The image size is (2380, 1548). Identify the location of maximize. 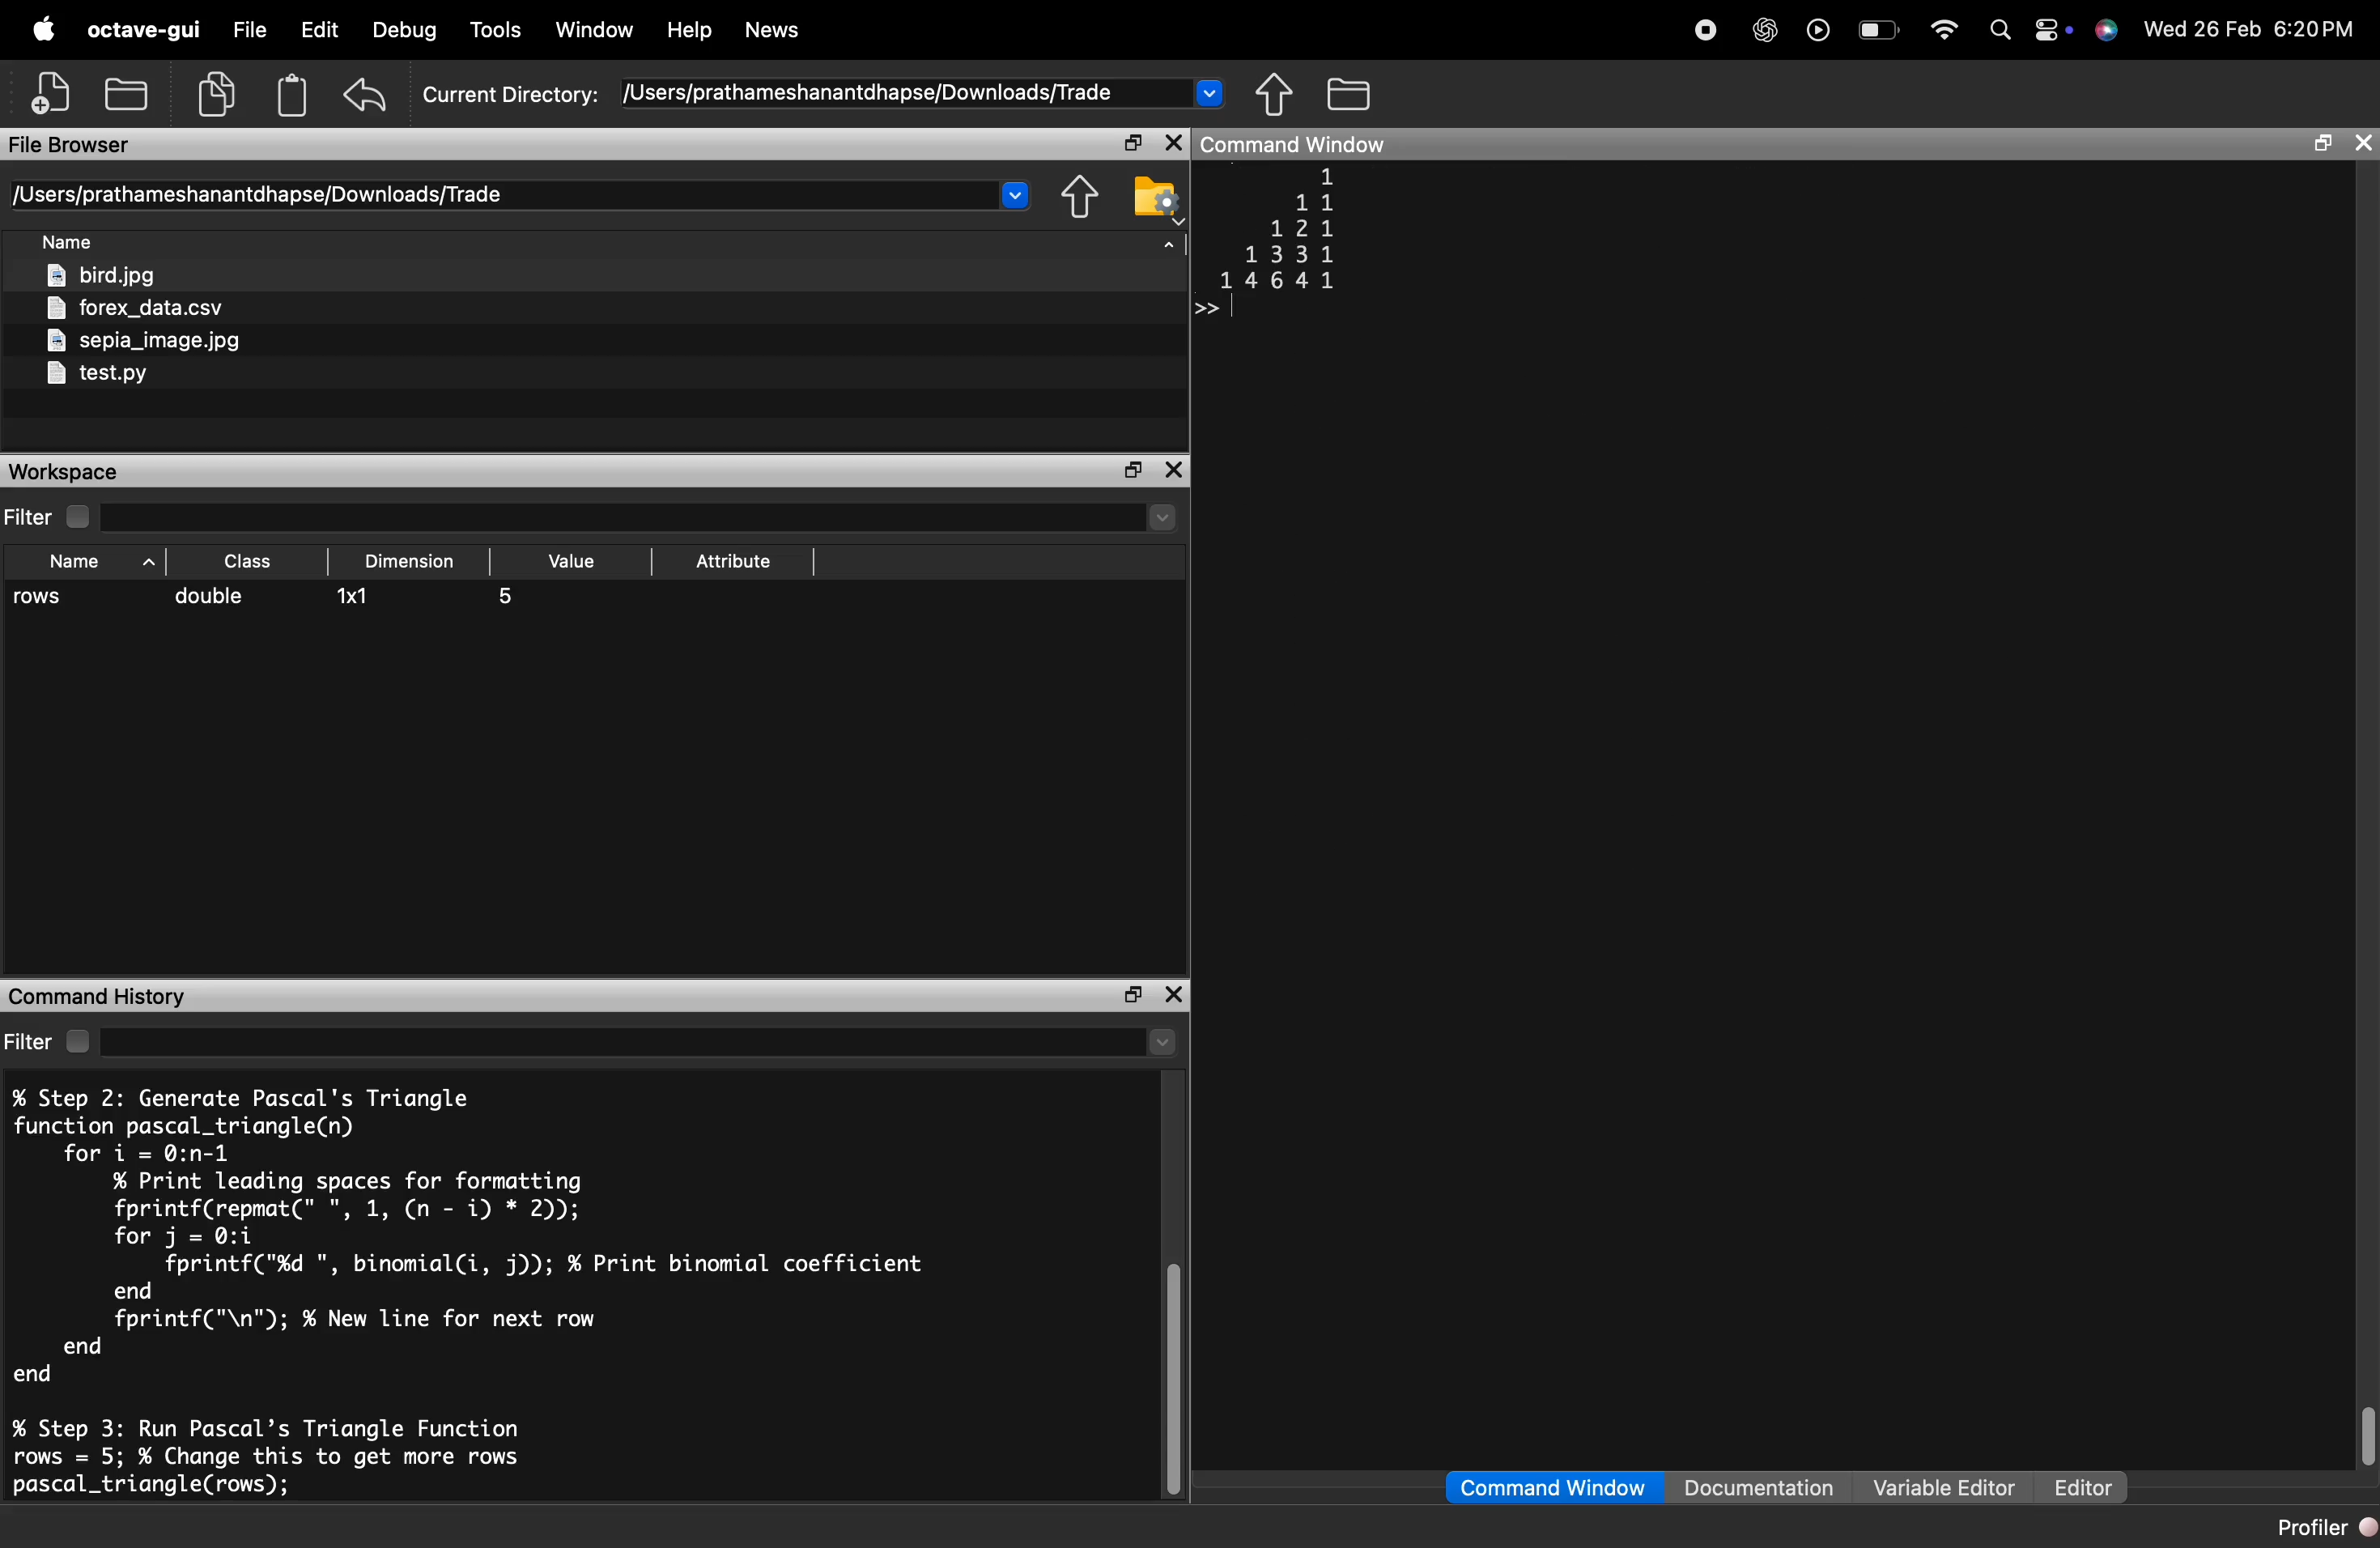
(1132, 472).